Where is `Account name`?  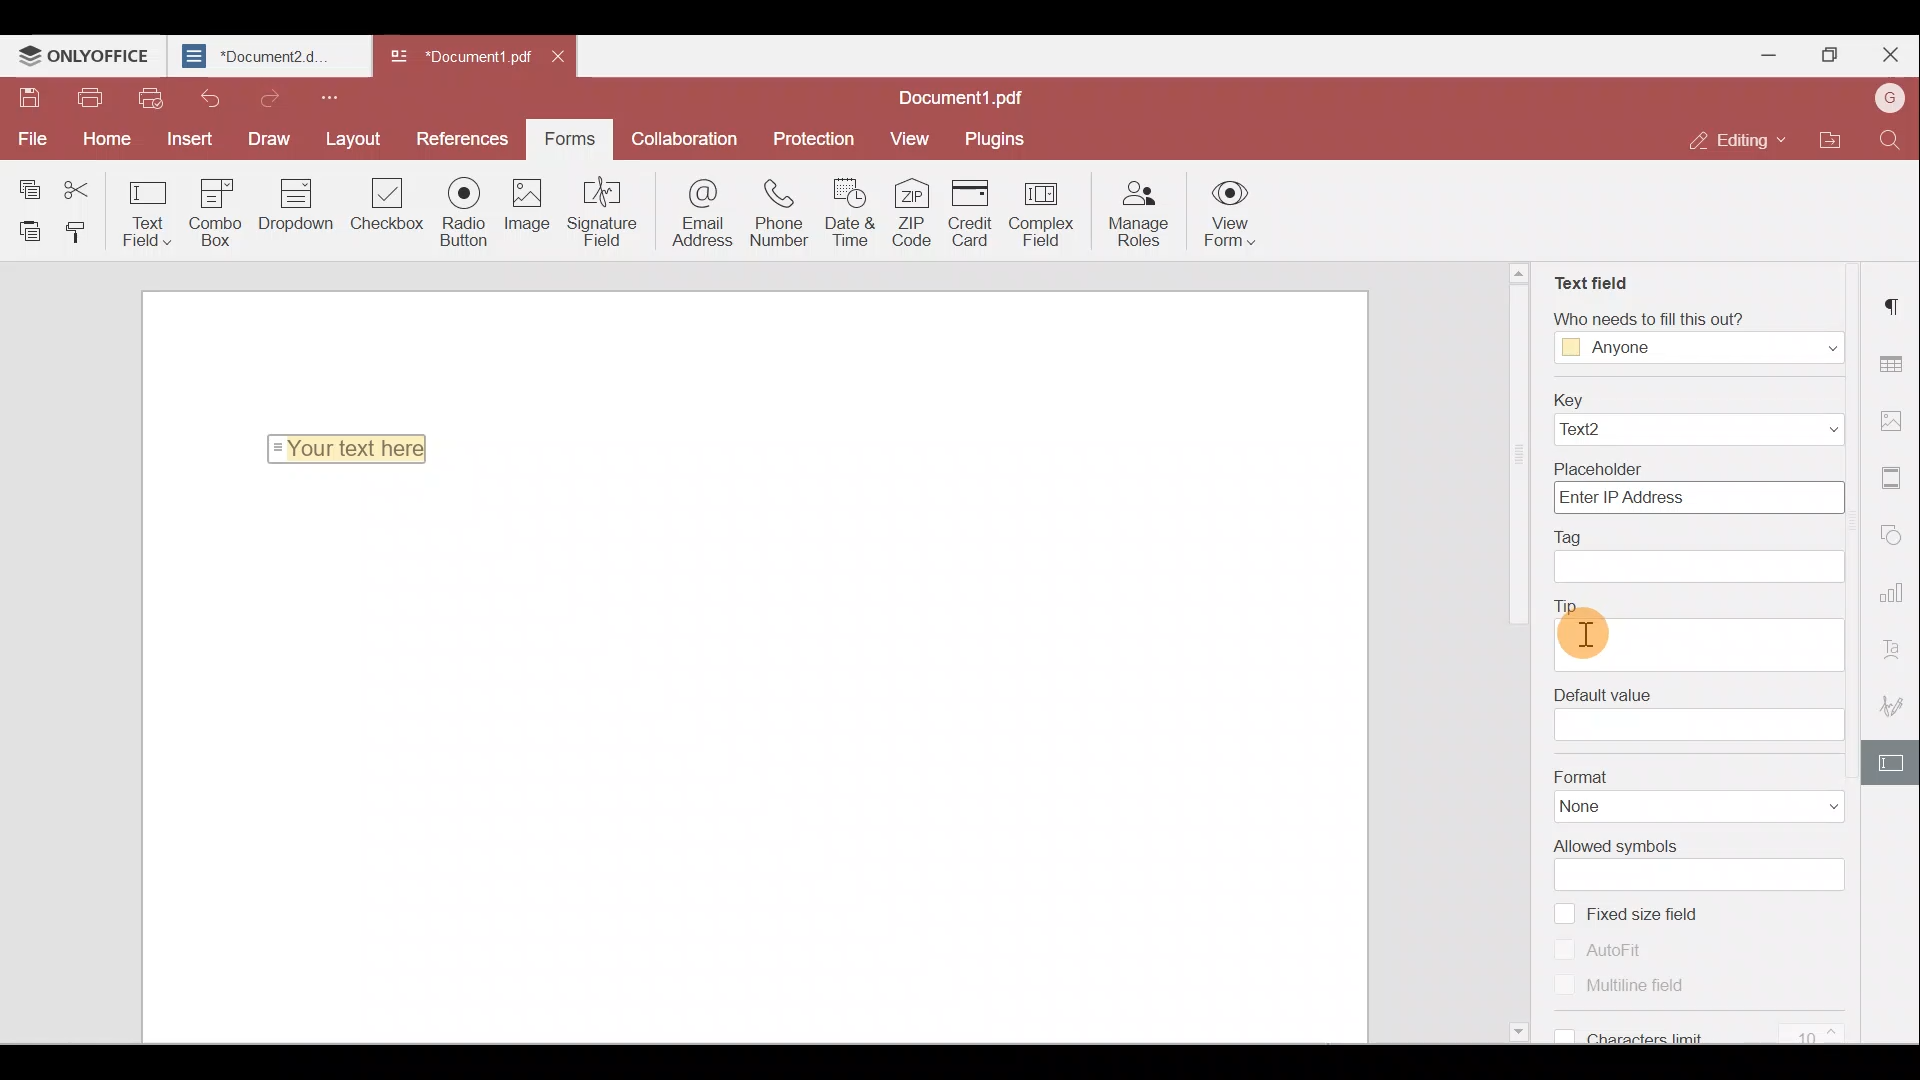 Account name is located at coordinates (1889, 96).